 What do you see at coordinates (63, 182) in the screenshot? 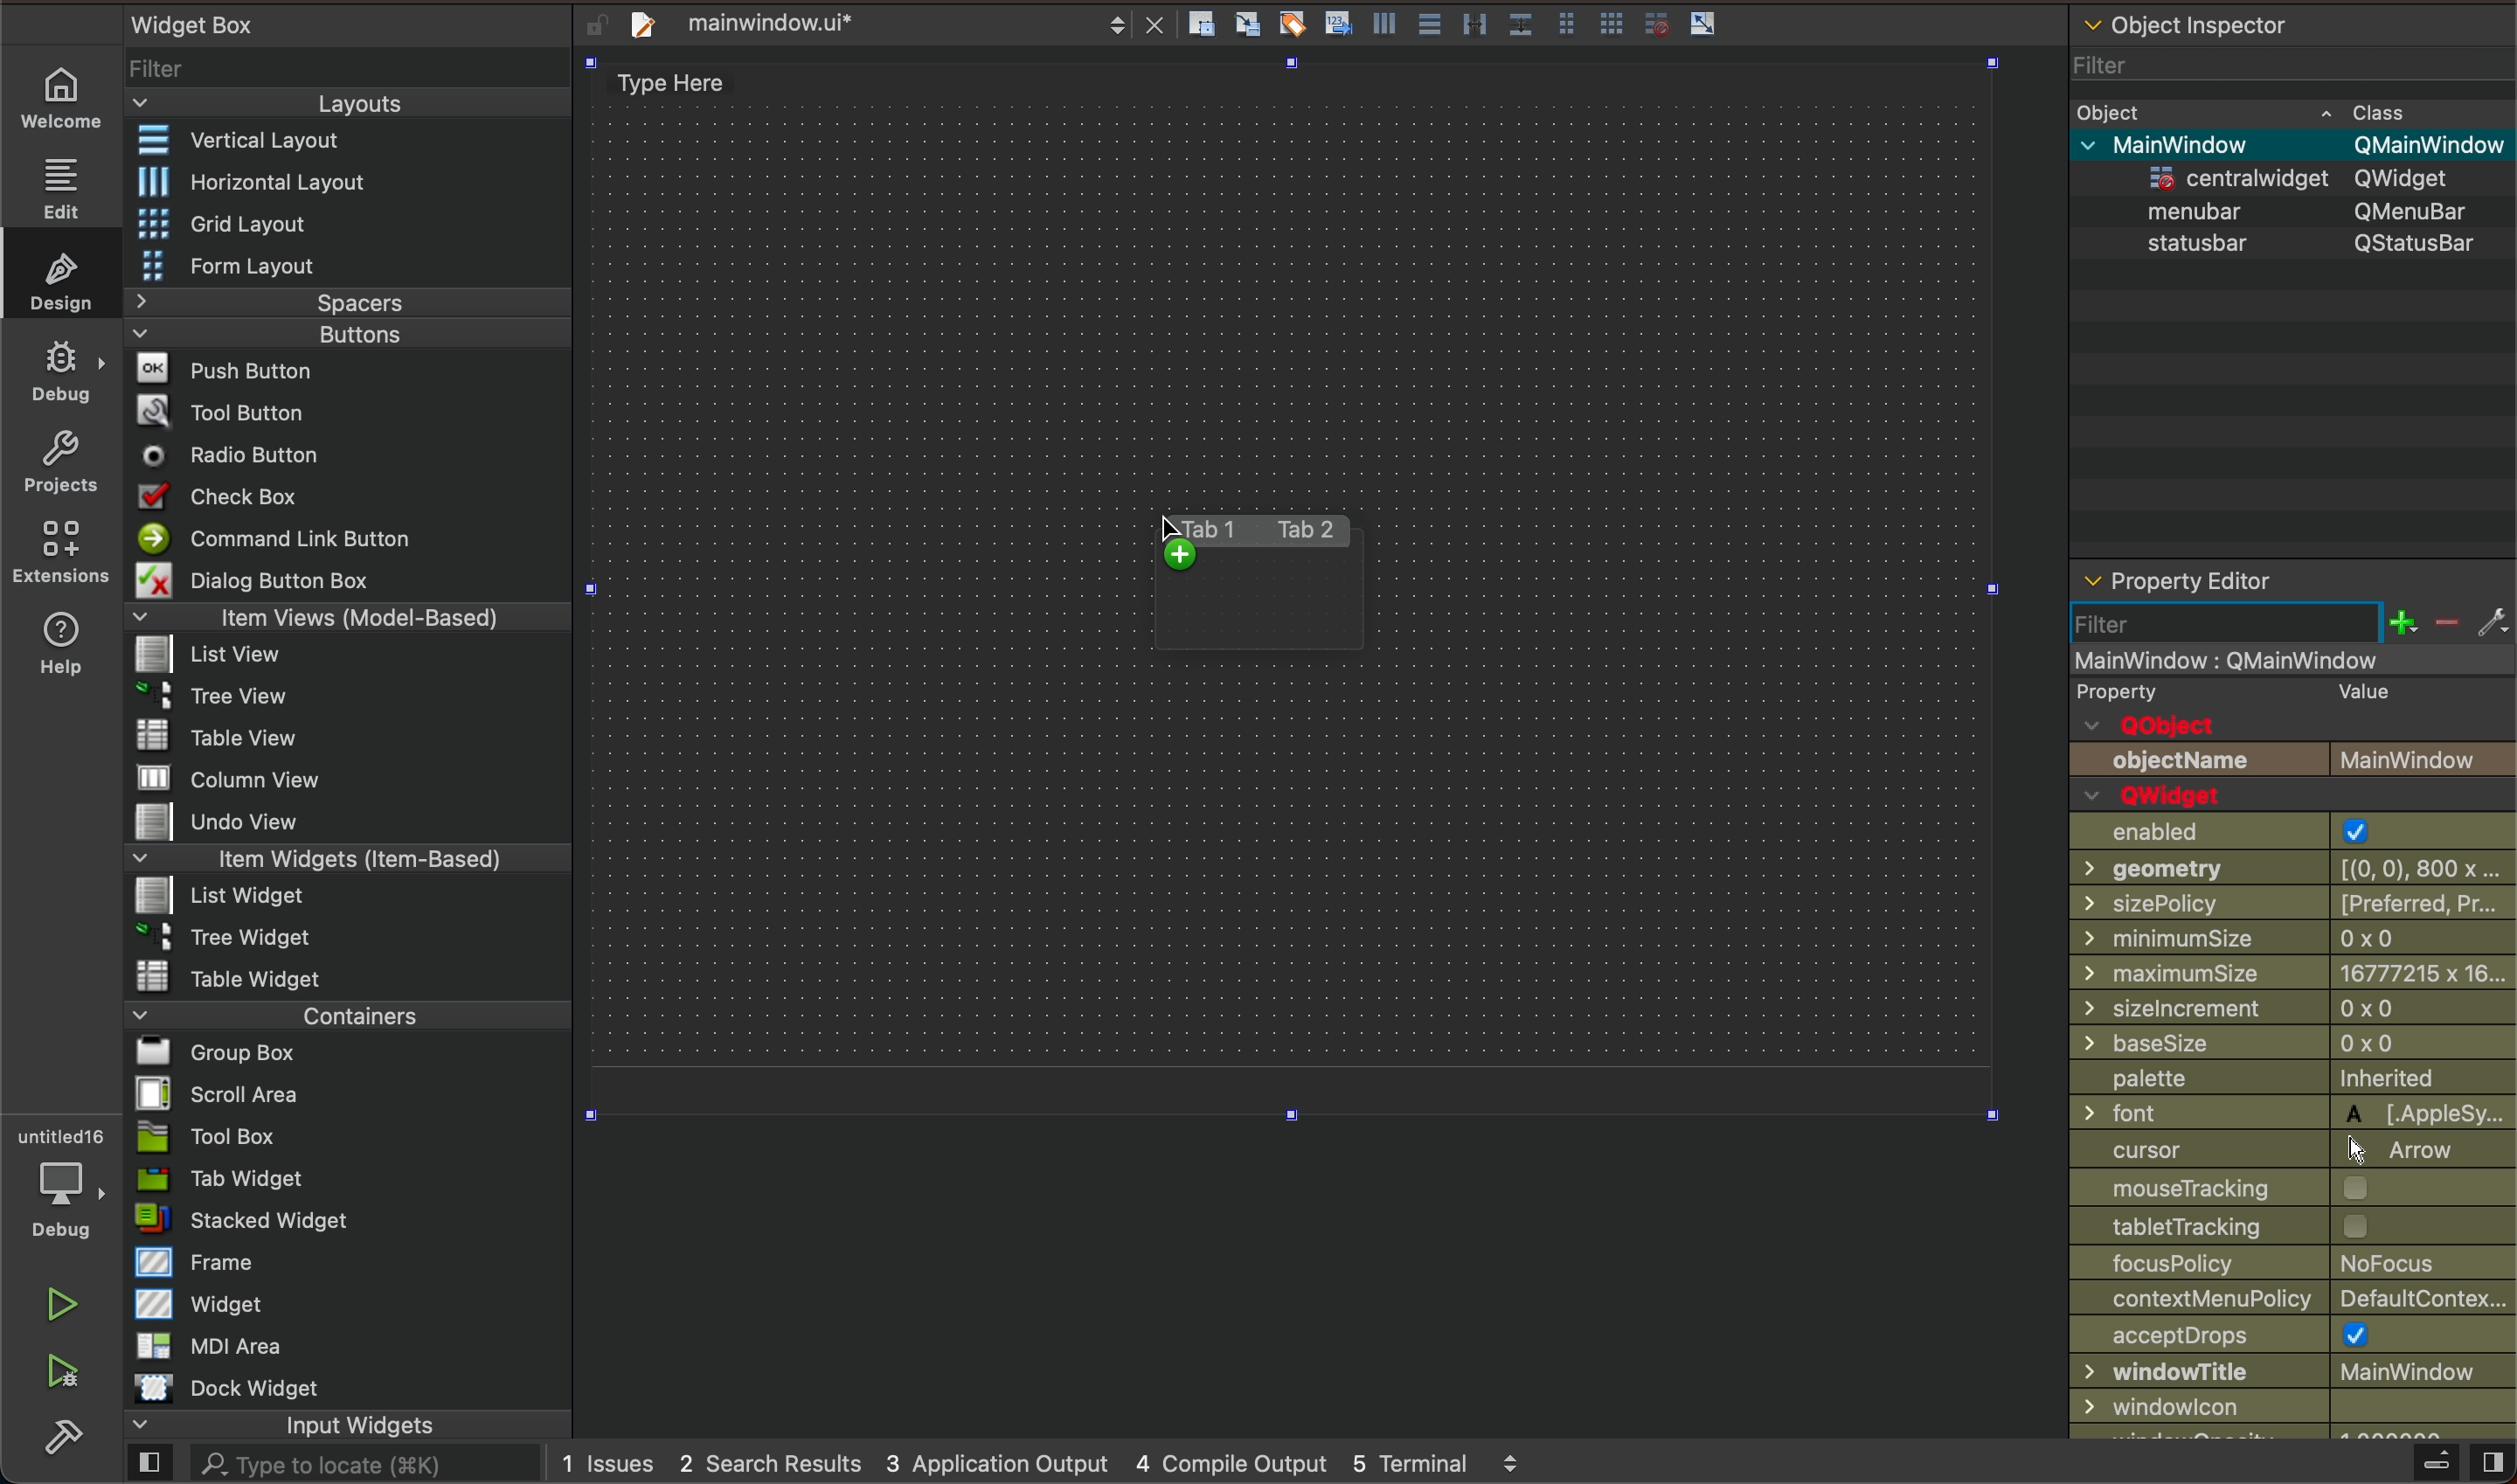
I see `edit` at bounding box center [63, 182].